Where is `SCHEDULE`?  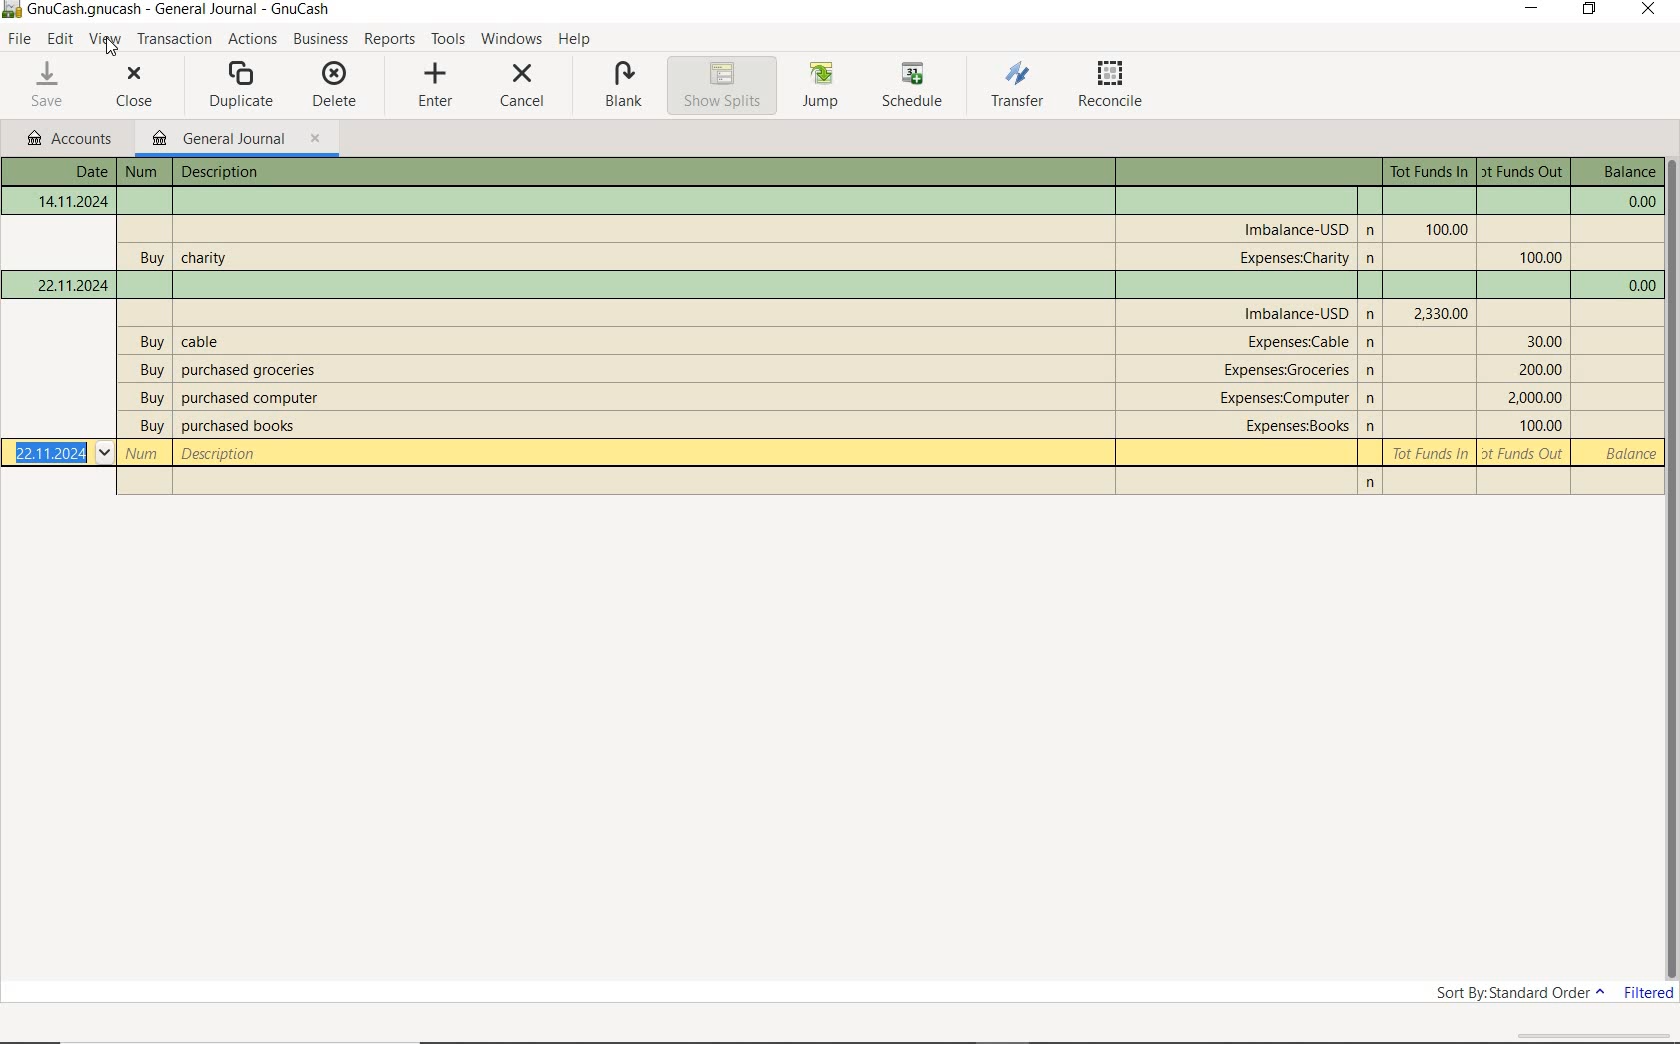 SCHEDULE is located at coordinates (915, 86).